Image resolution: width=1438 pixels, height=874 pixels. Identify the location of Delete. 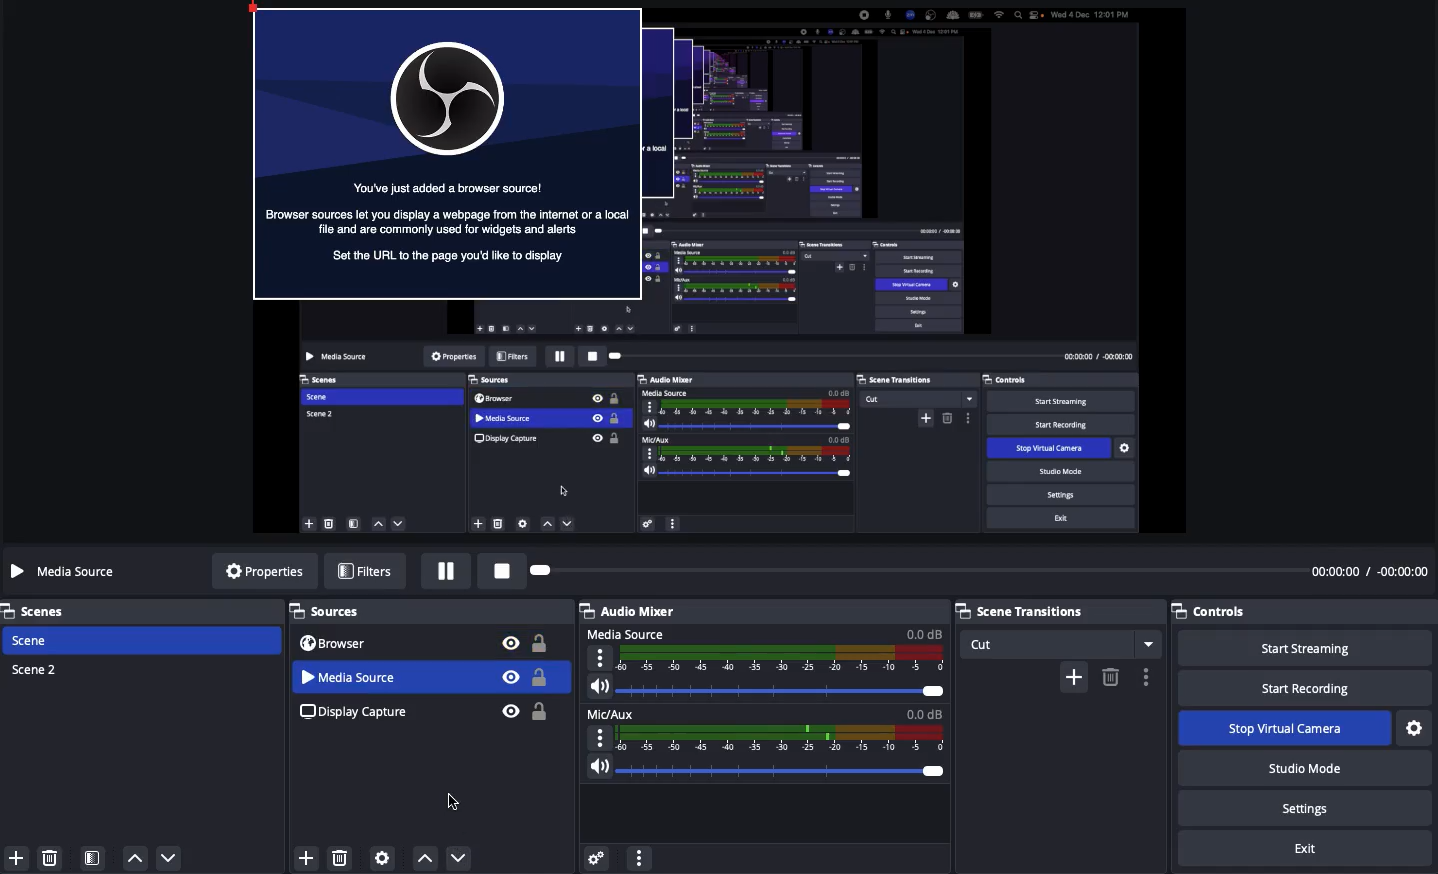
(344, 854).